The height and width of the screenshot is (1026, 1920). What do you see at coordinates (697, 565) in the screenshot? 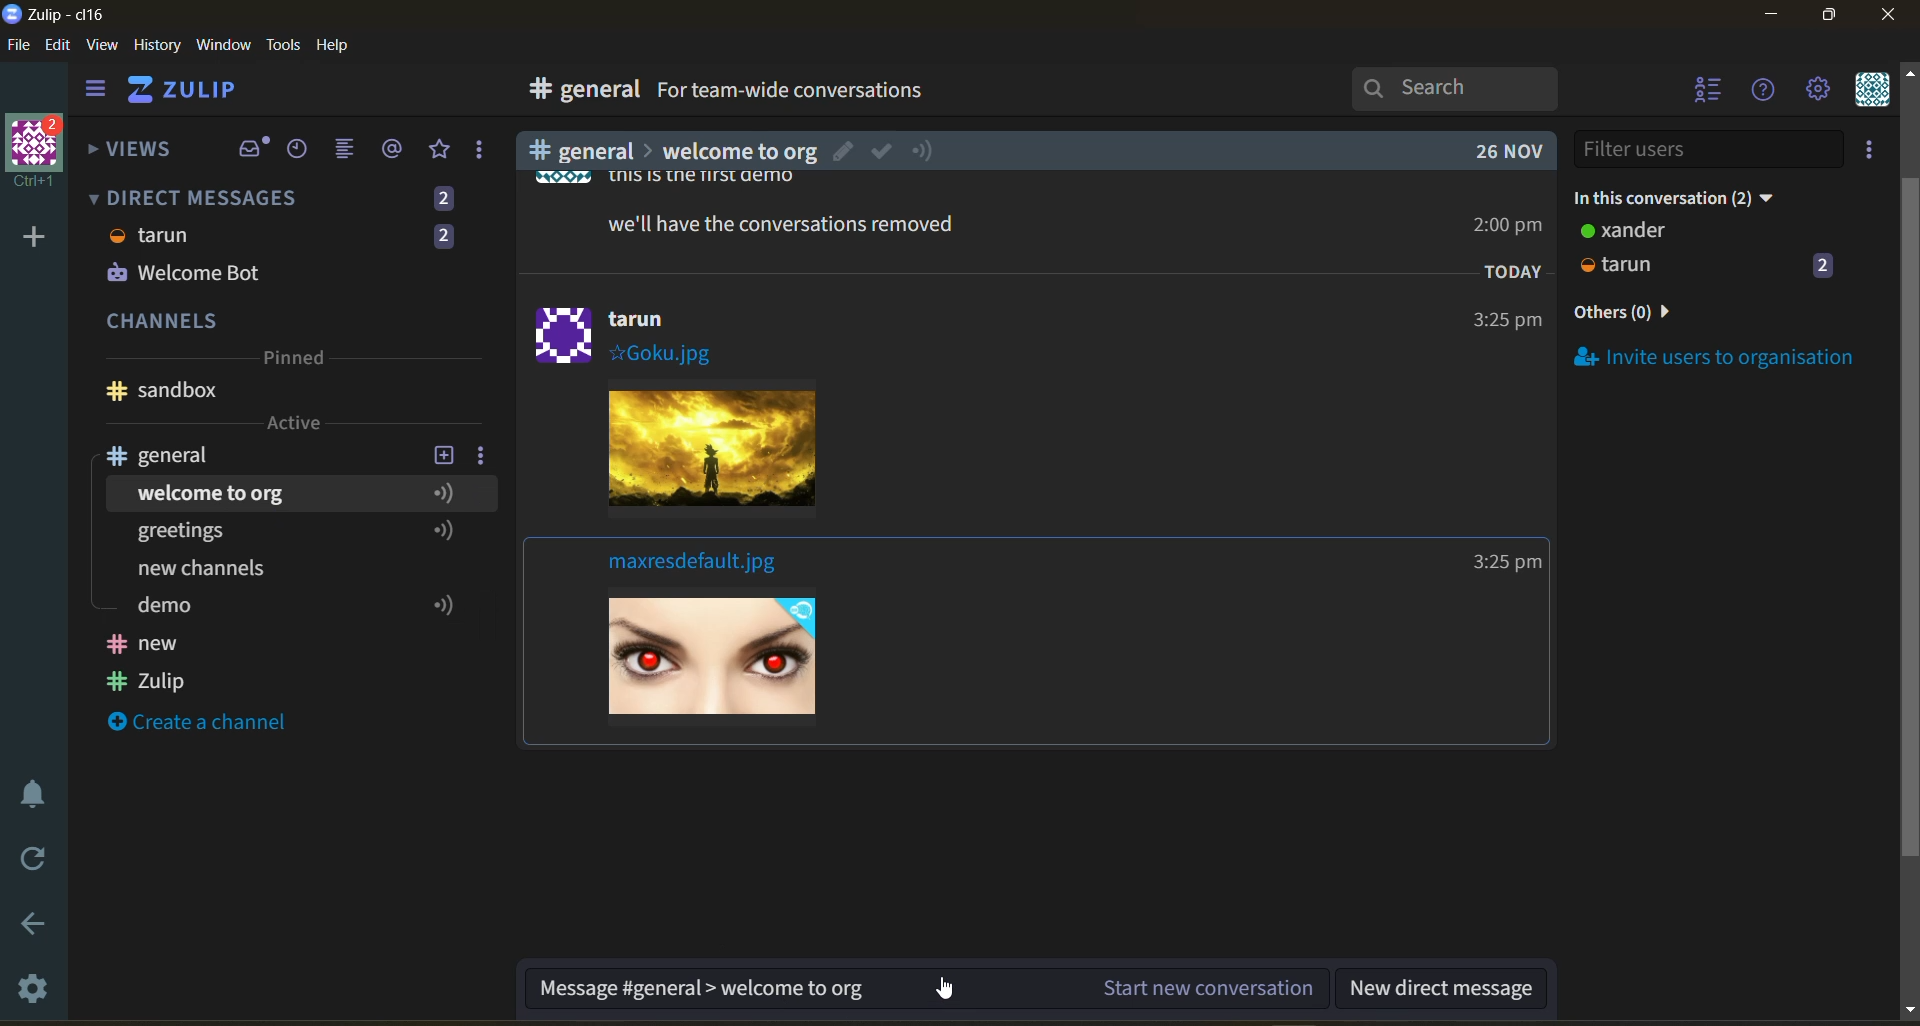
I see `` at bounding box center [697, 565].